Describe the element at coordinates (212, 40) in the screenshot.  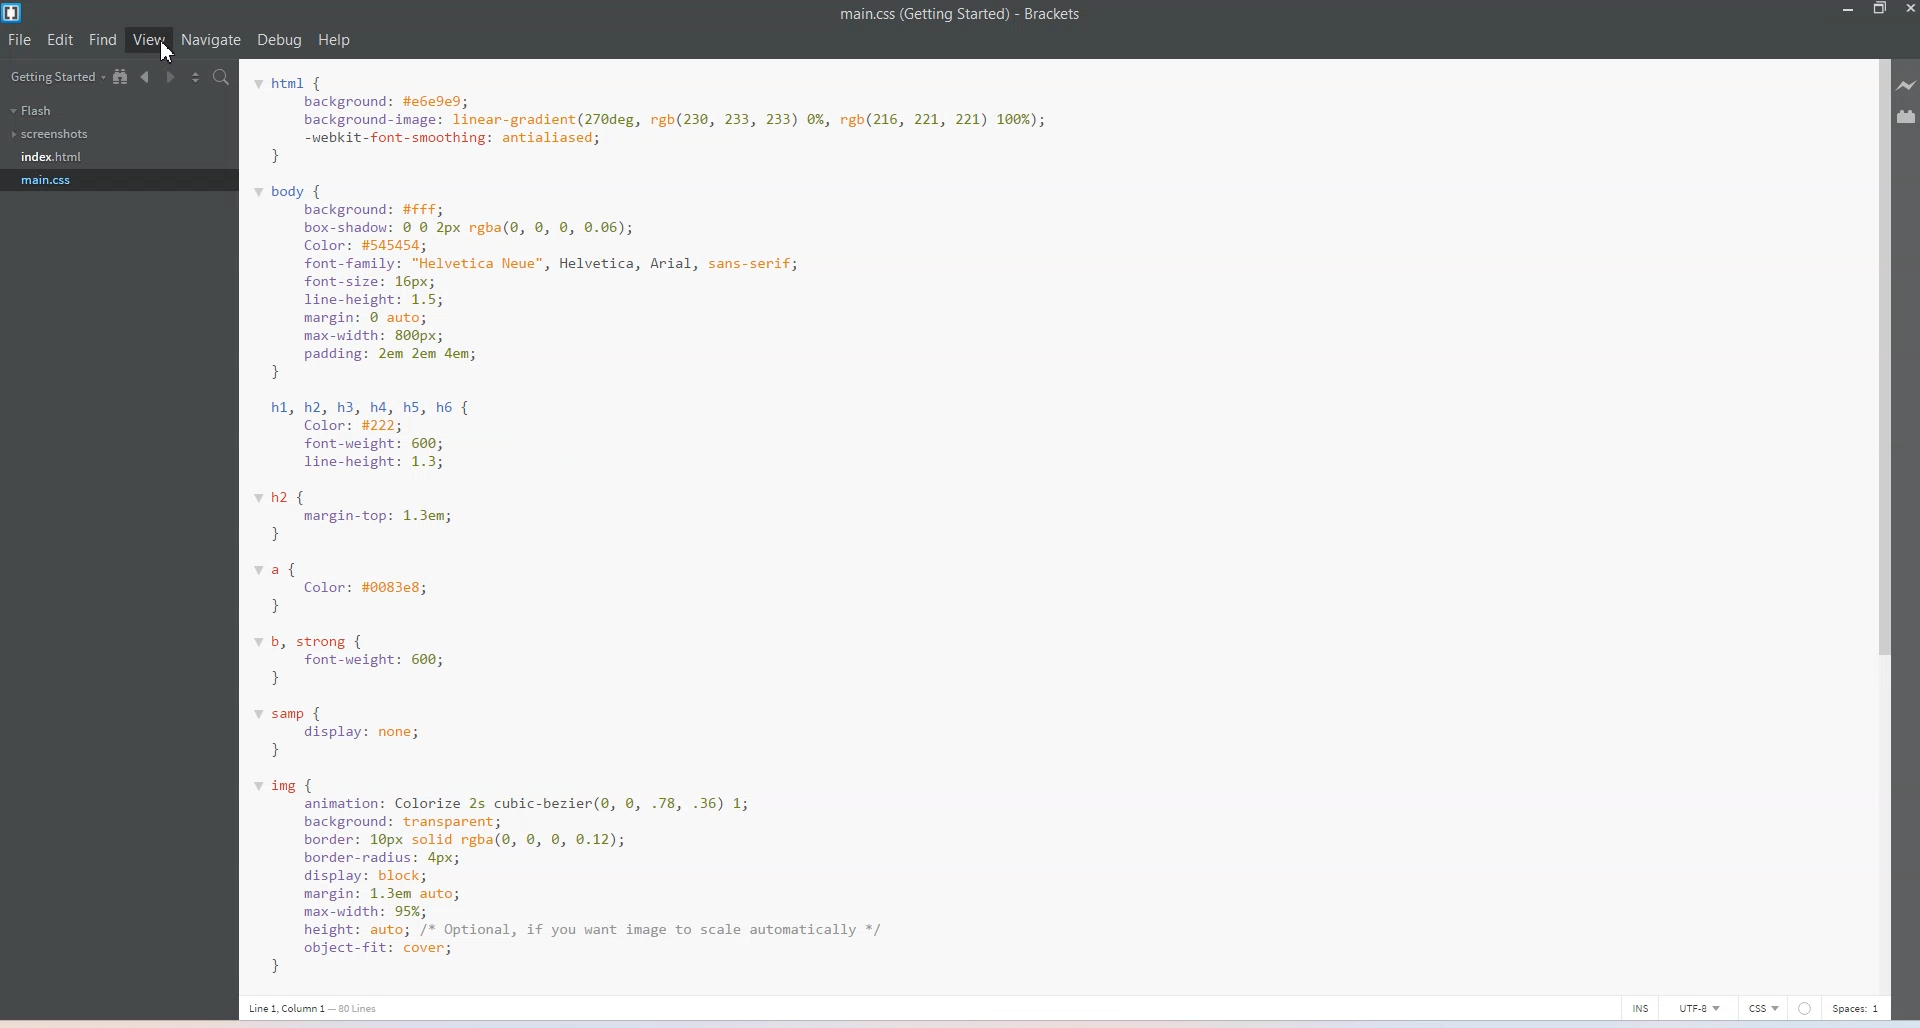
I see `Navigate` at that location.